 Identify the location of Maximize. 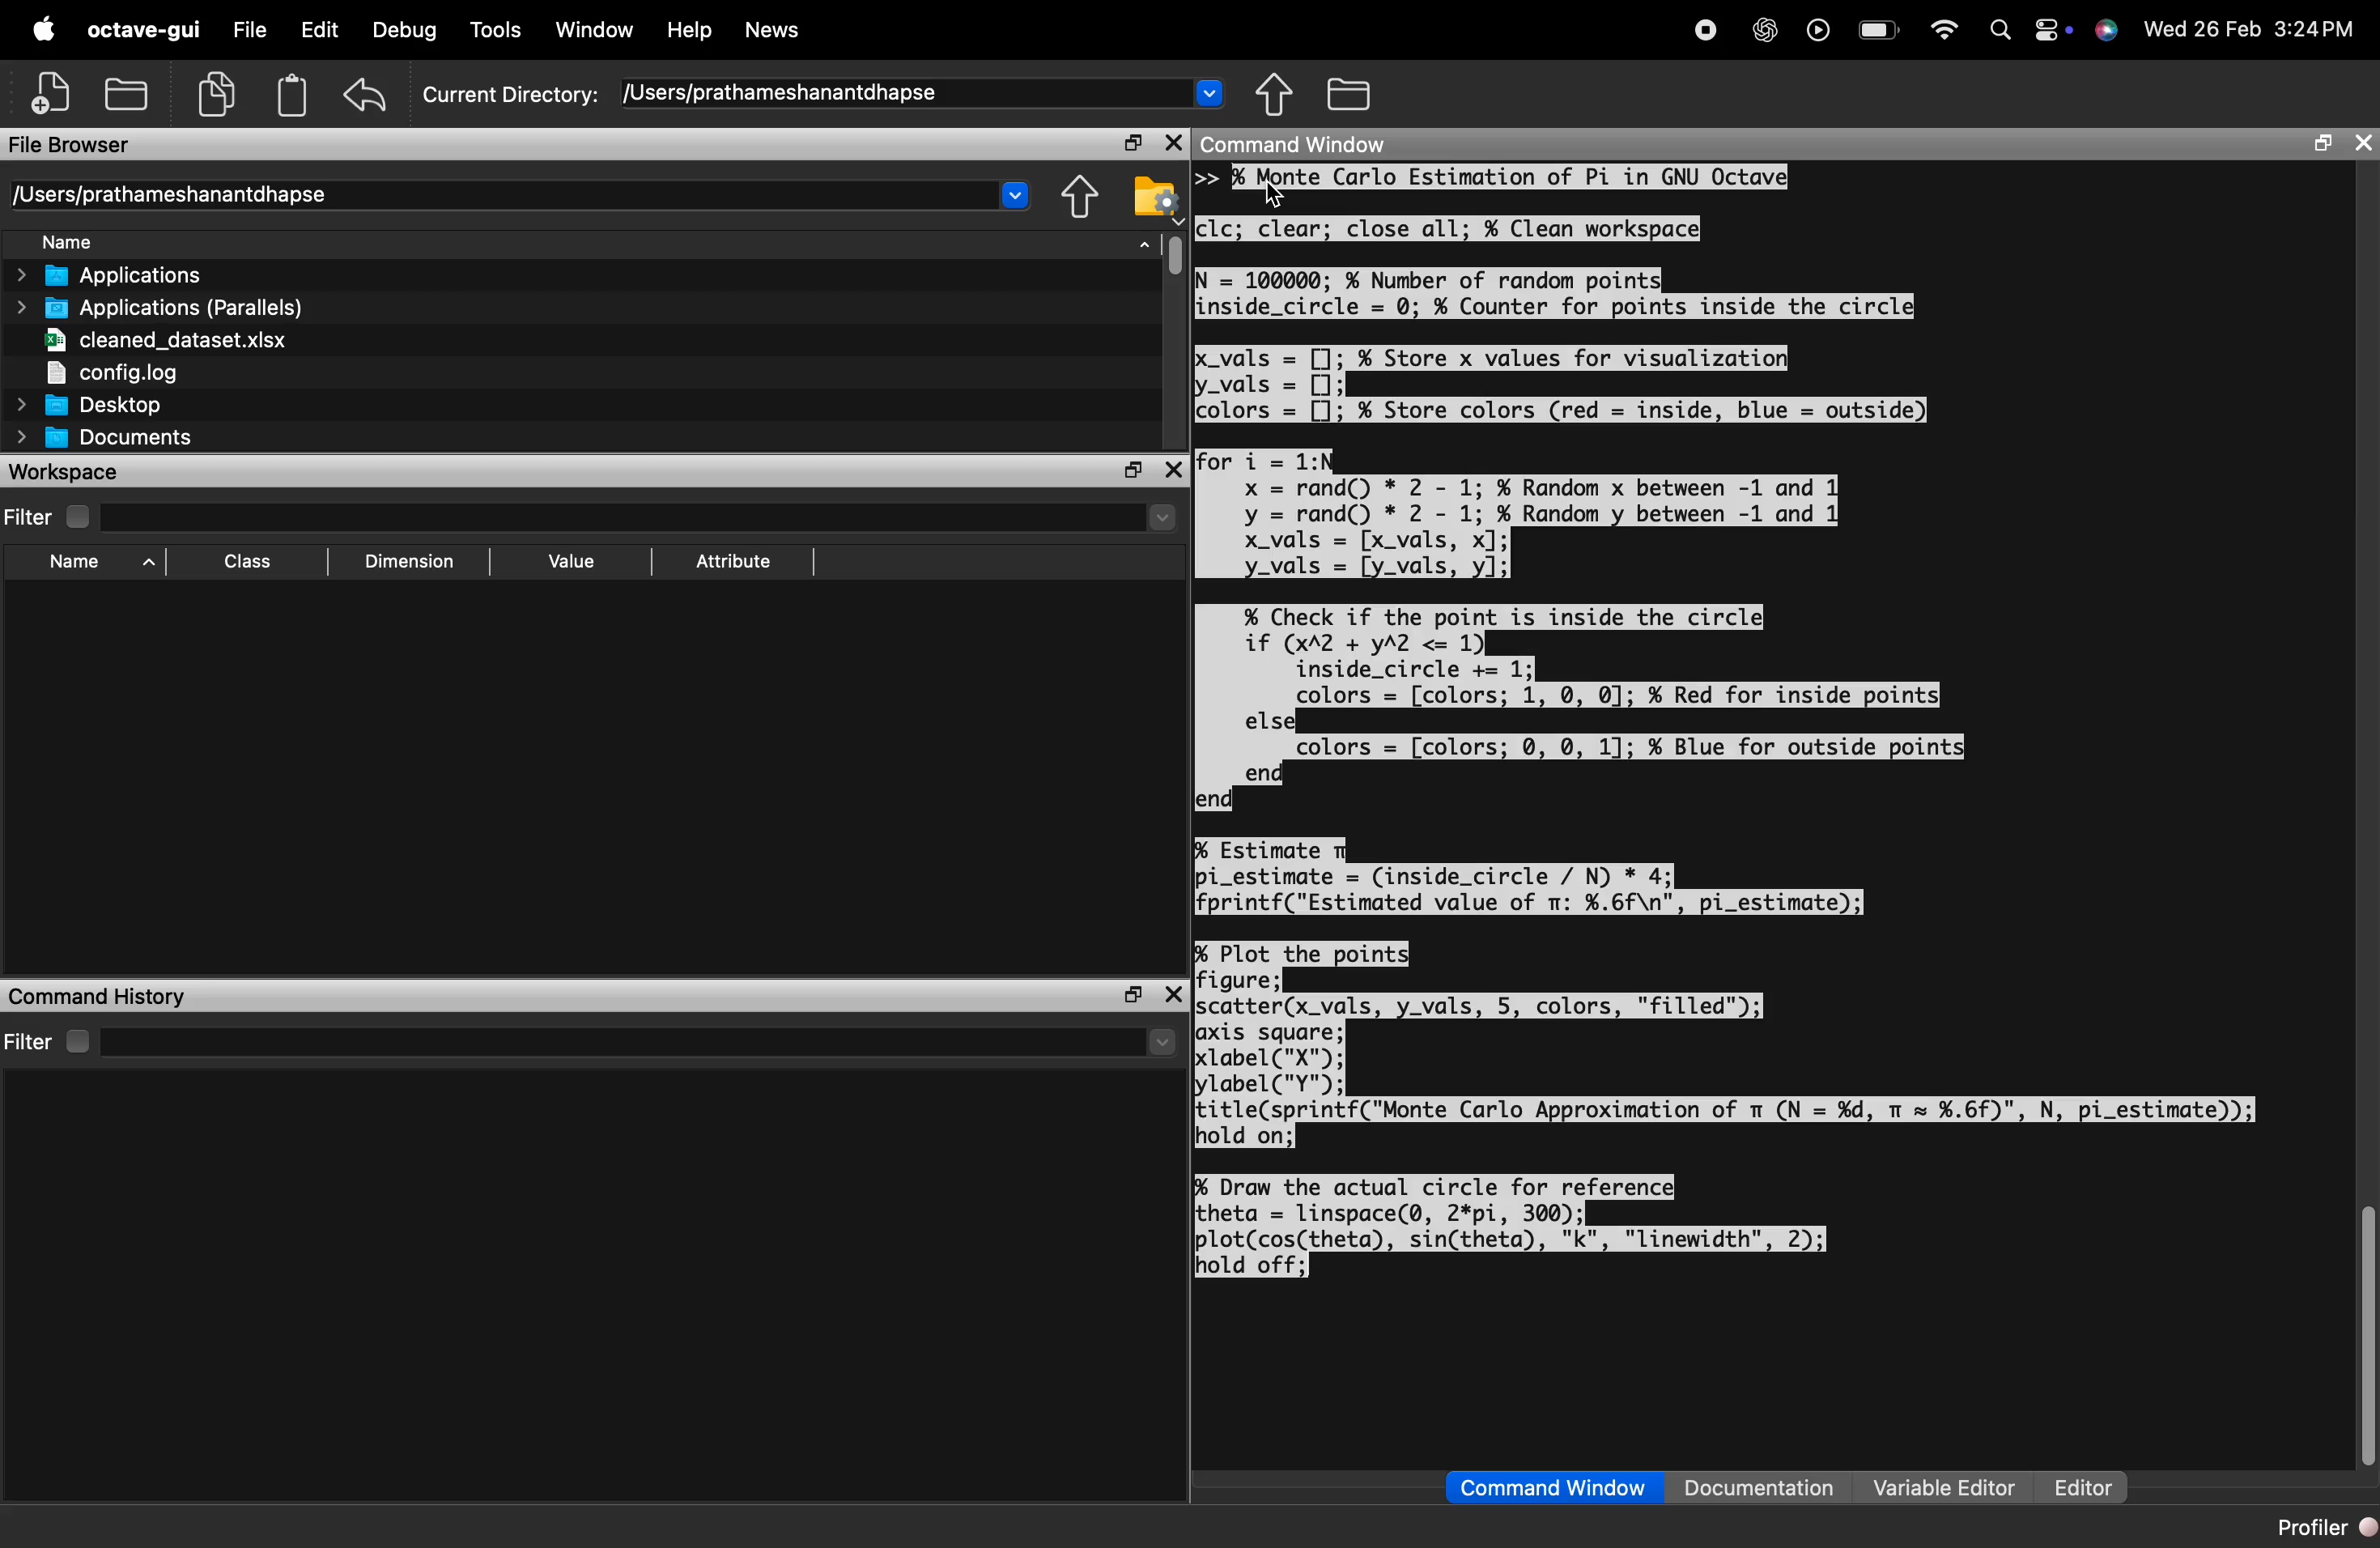
(1127, 994).